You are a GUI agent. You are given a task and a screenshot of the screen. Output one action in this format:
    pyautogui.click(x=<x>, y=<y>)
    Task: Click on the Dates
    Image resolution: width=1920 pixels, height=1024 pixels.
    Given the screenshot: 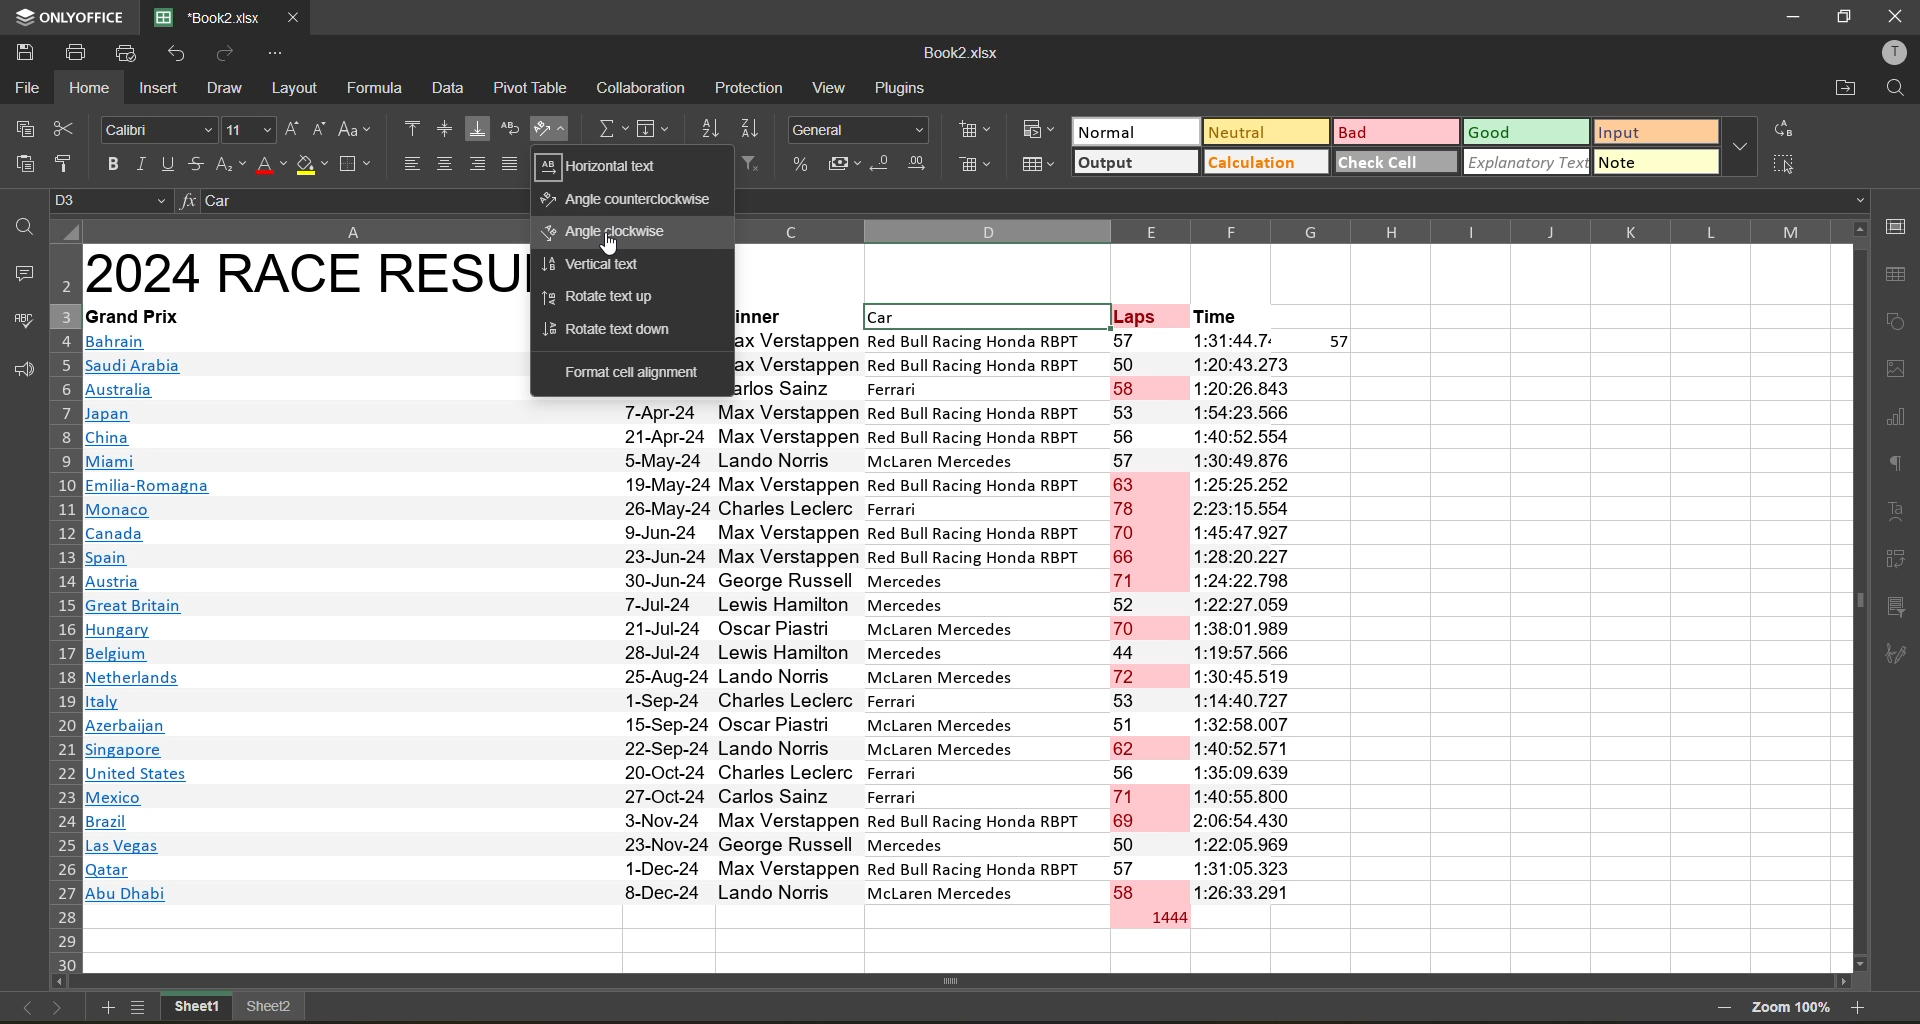 What is the action you would take?
    pyautogui.click(x=662, y=654)
    